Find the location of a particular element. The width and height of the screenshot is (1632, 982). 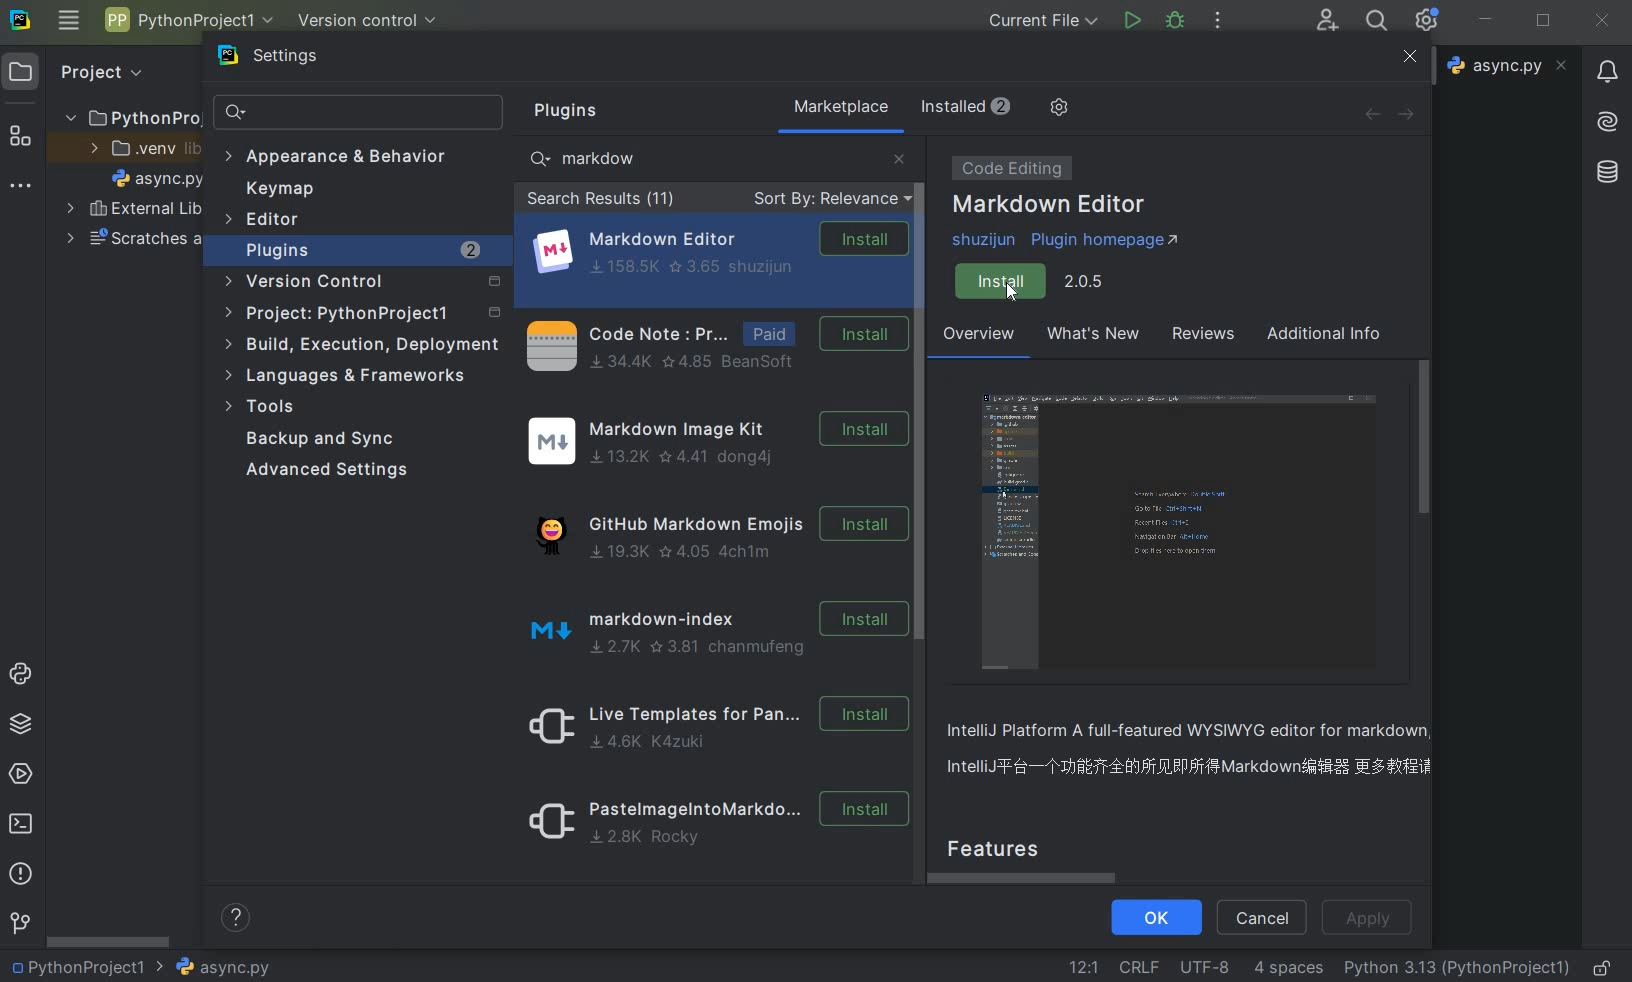

help is located at coordinates (238, 920).